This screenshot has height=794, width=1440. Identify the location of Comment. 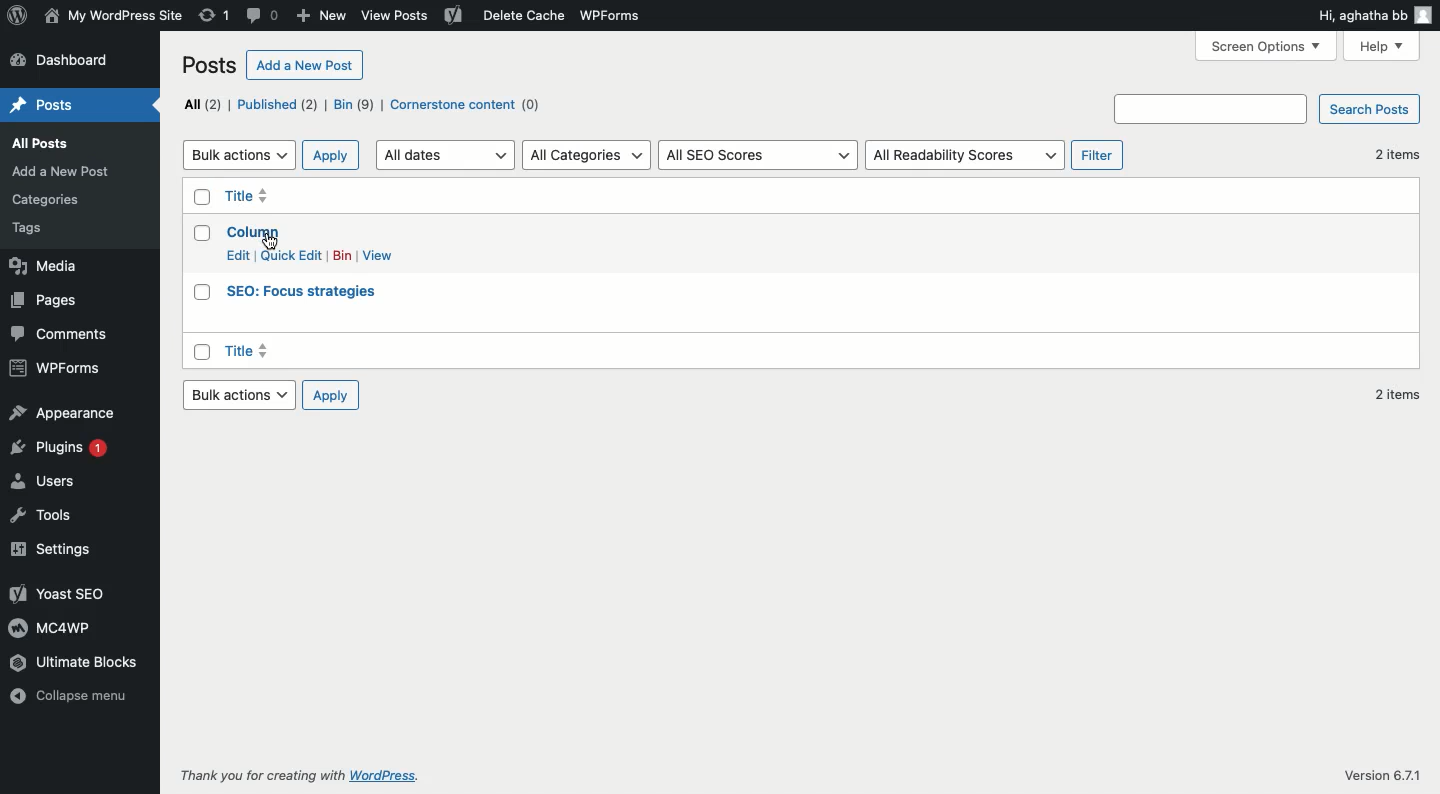
(265, 15).